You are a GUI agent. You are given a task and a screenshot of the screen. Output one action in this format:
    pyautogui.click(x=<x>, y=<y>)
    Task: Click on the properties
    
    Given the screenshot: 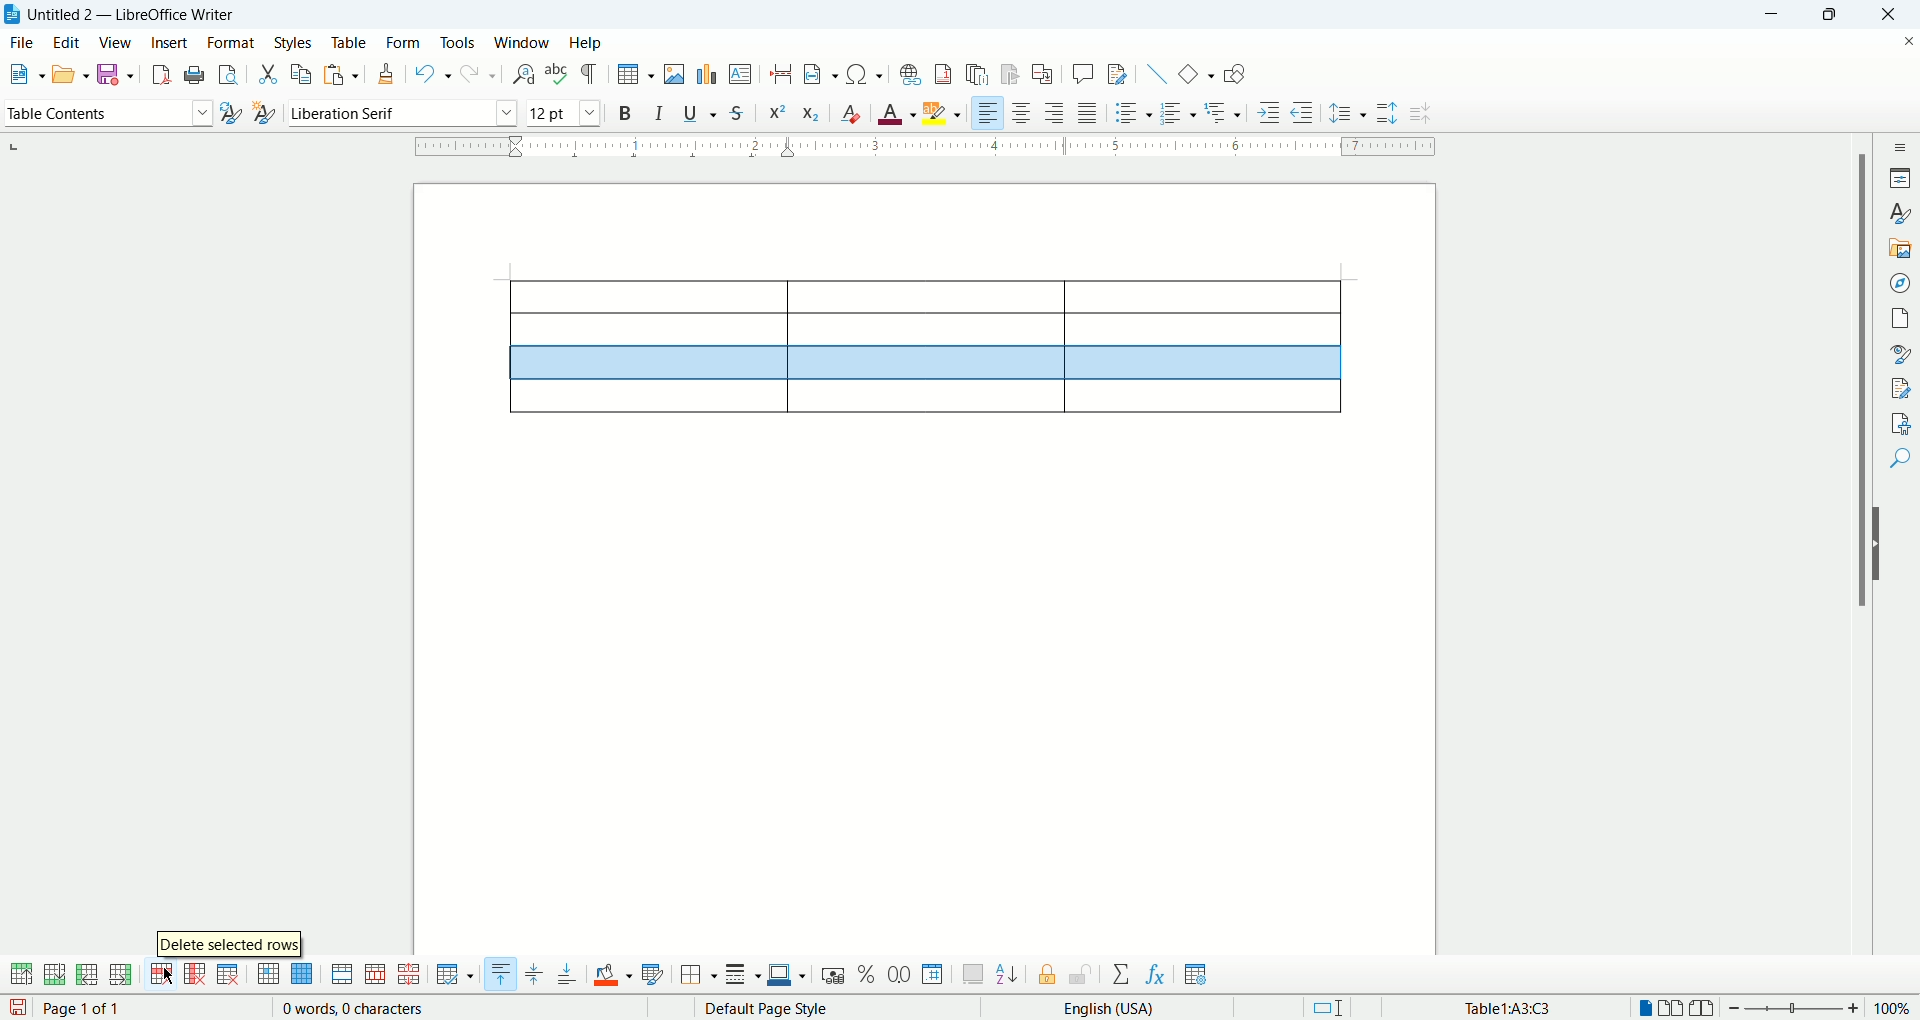 What is the action you would take?
    pyautogui.click(x=1902, y=179)
    